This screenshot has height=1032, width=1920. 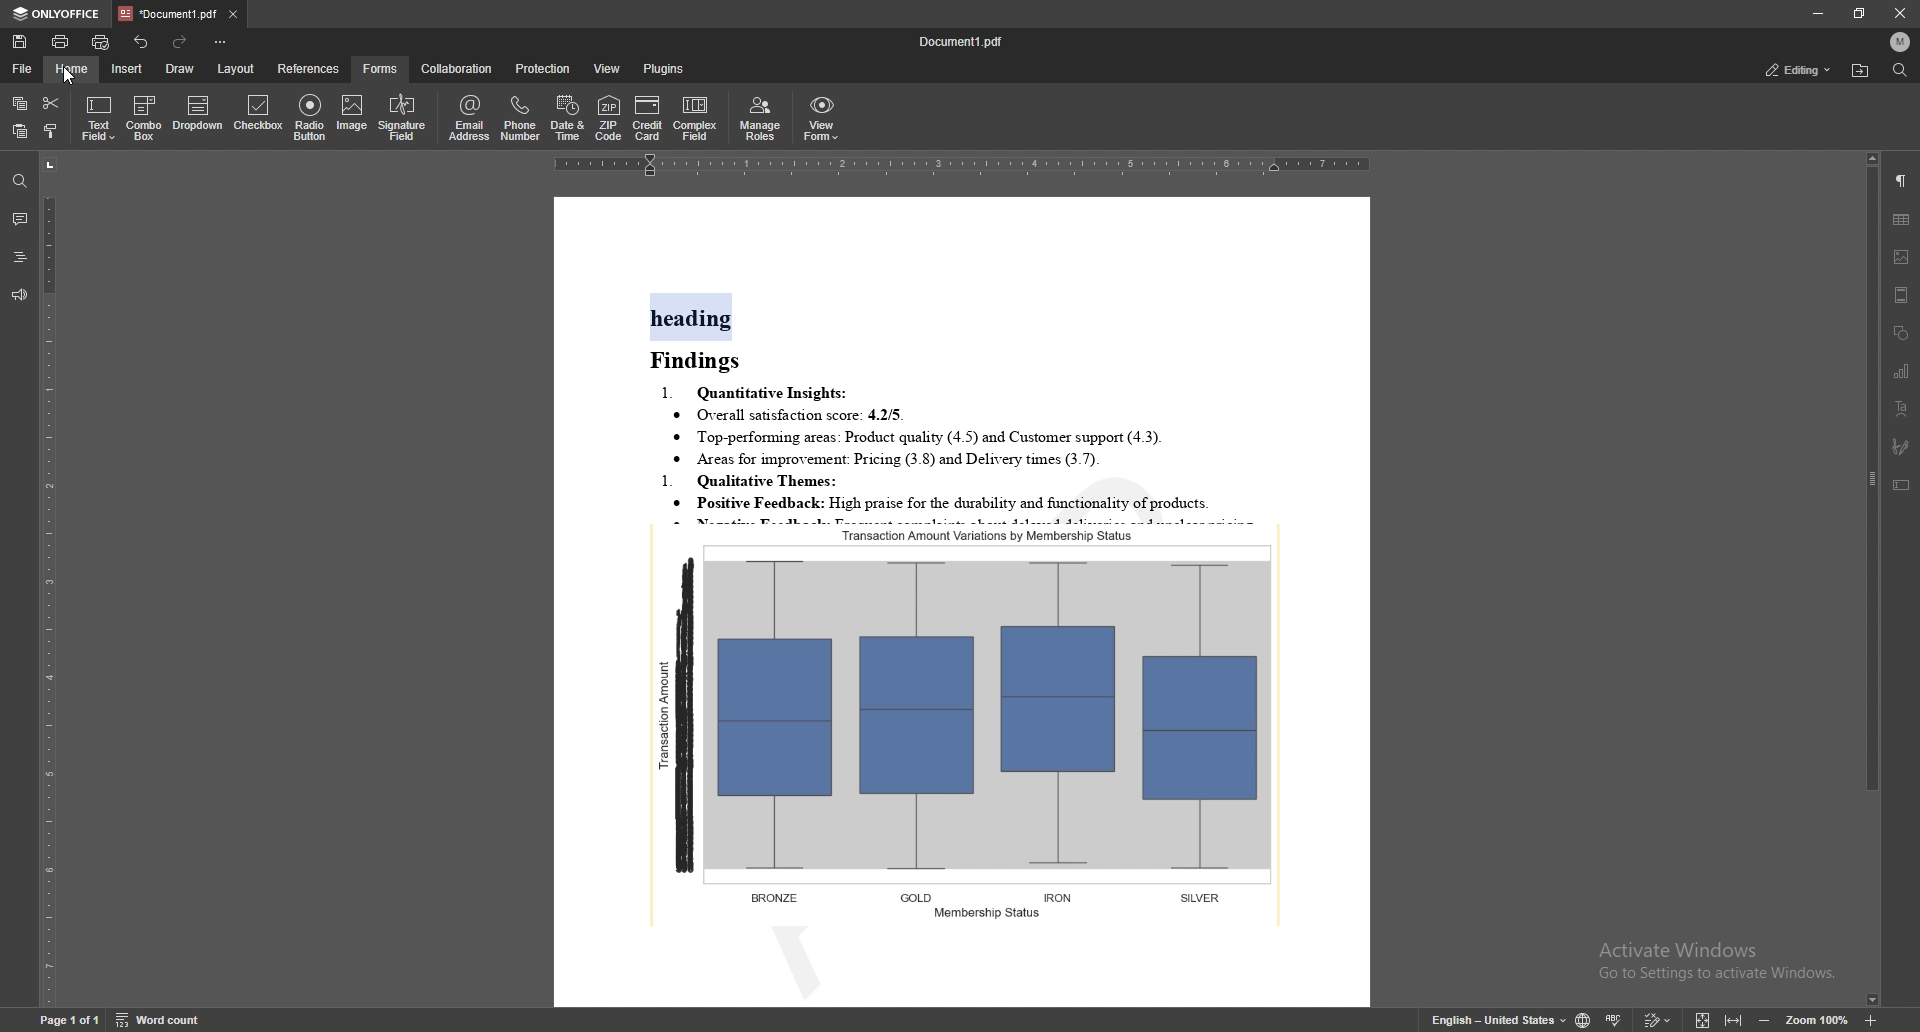 I want to click on save, so click(x=19, y=43).